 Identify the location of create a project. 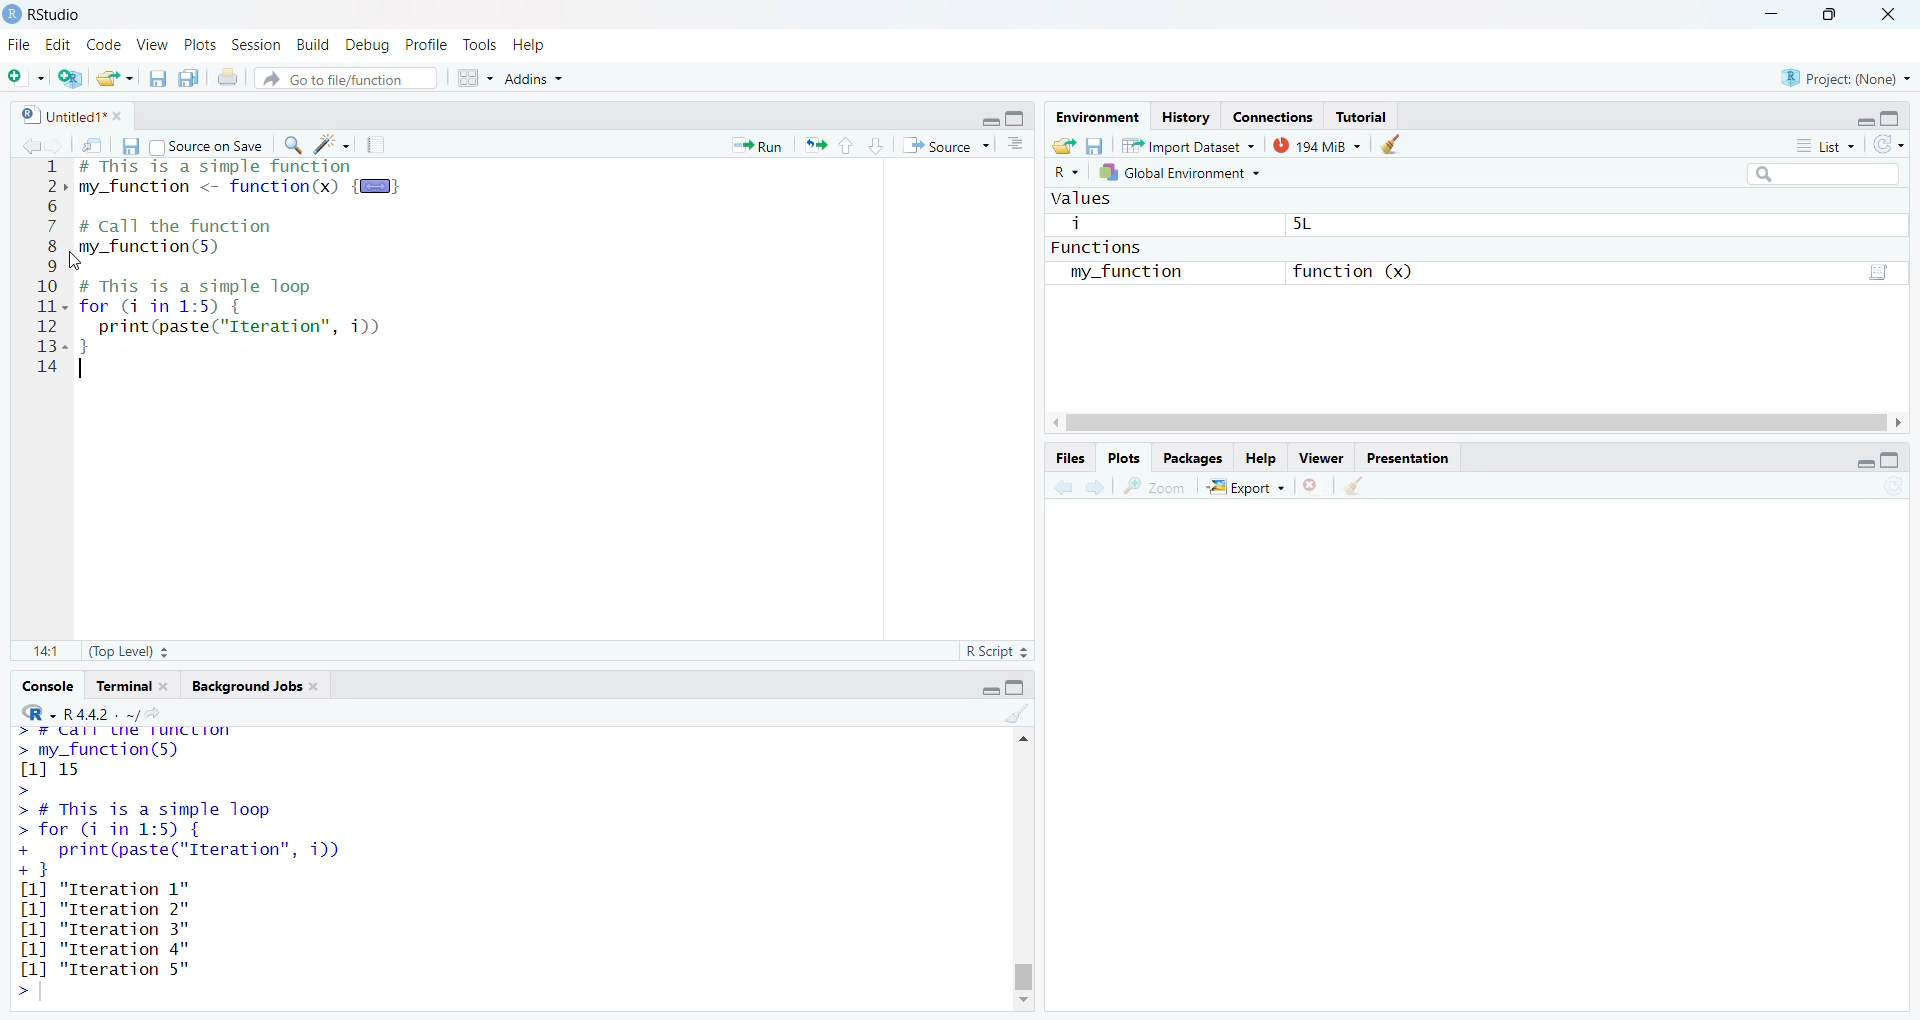
(70, 75).